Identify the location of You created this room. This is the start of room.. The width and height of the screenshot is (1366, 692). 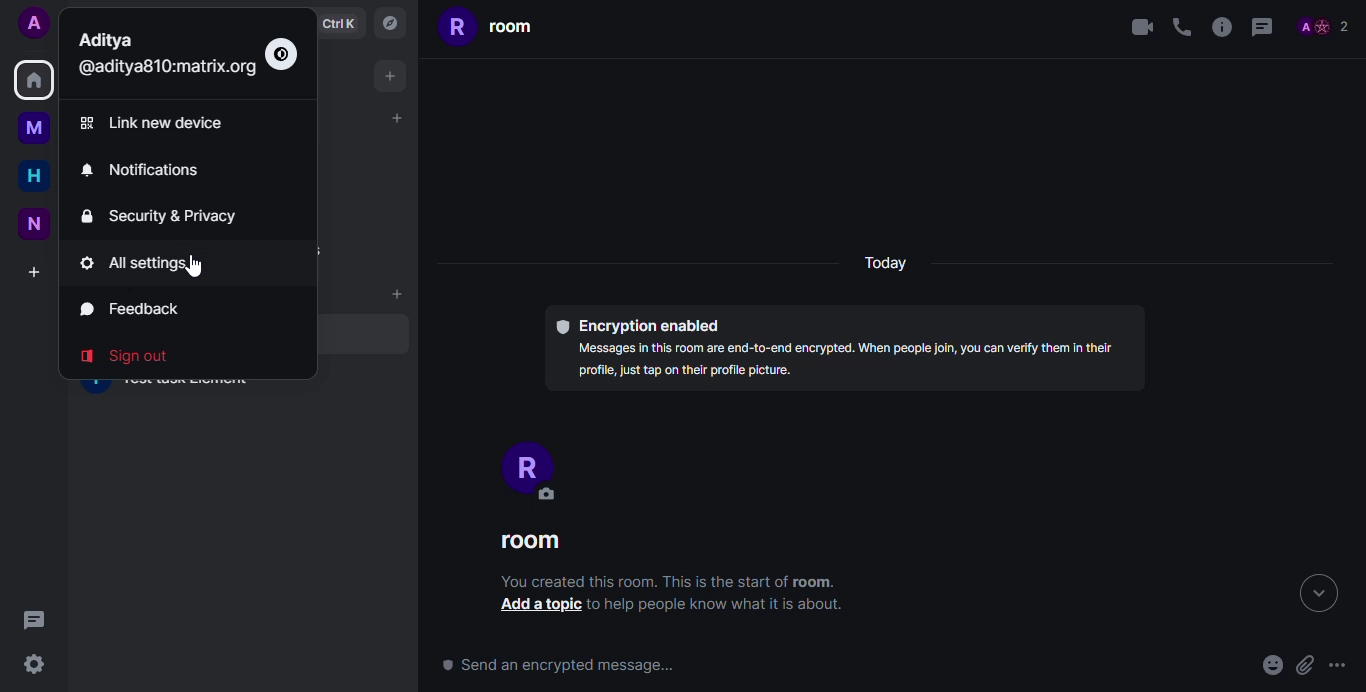
(664, 580).